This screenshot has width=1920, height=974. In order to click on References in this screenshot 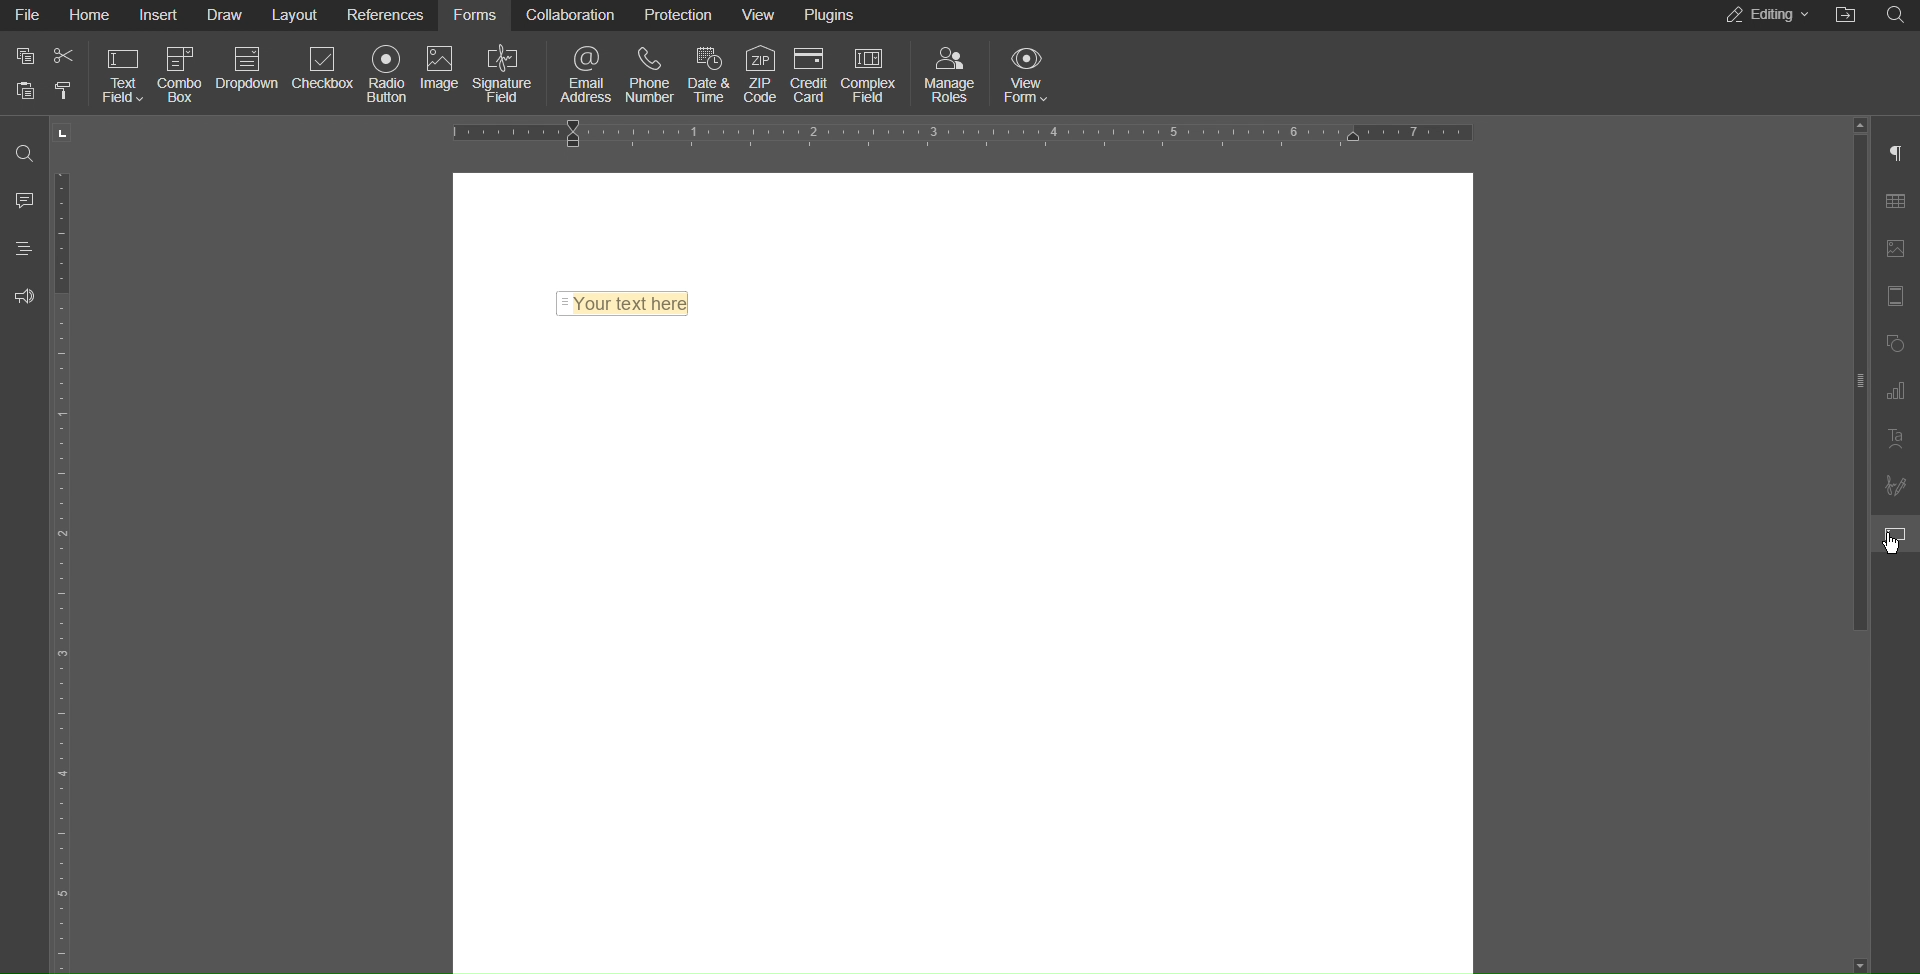, I will do `click(388, 15)`.